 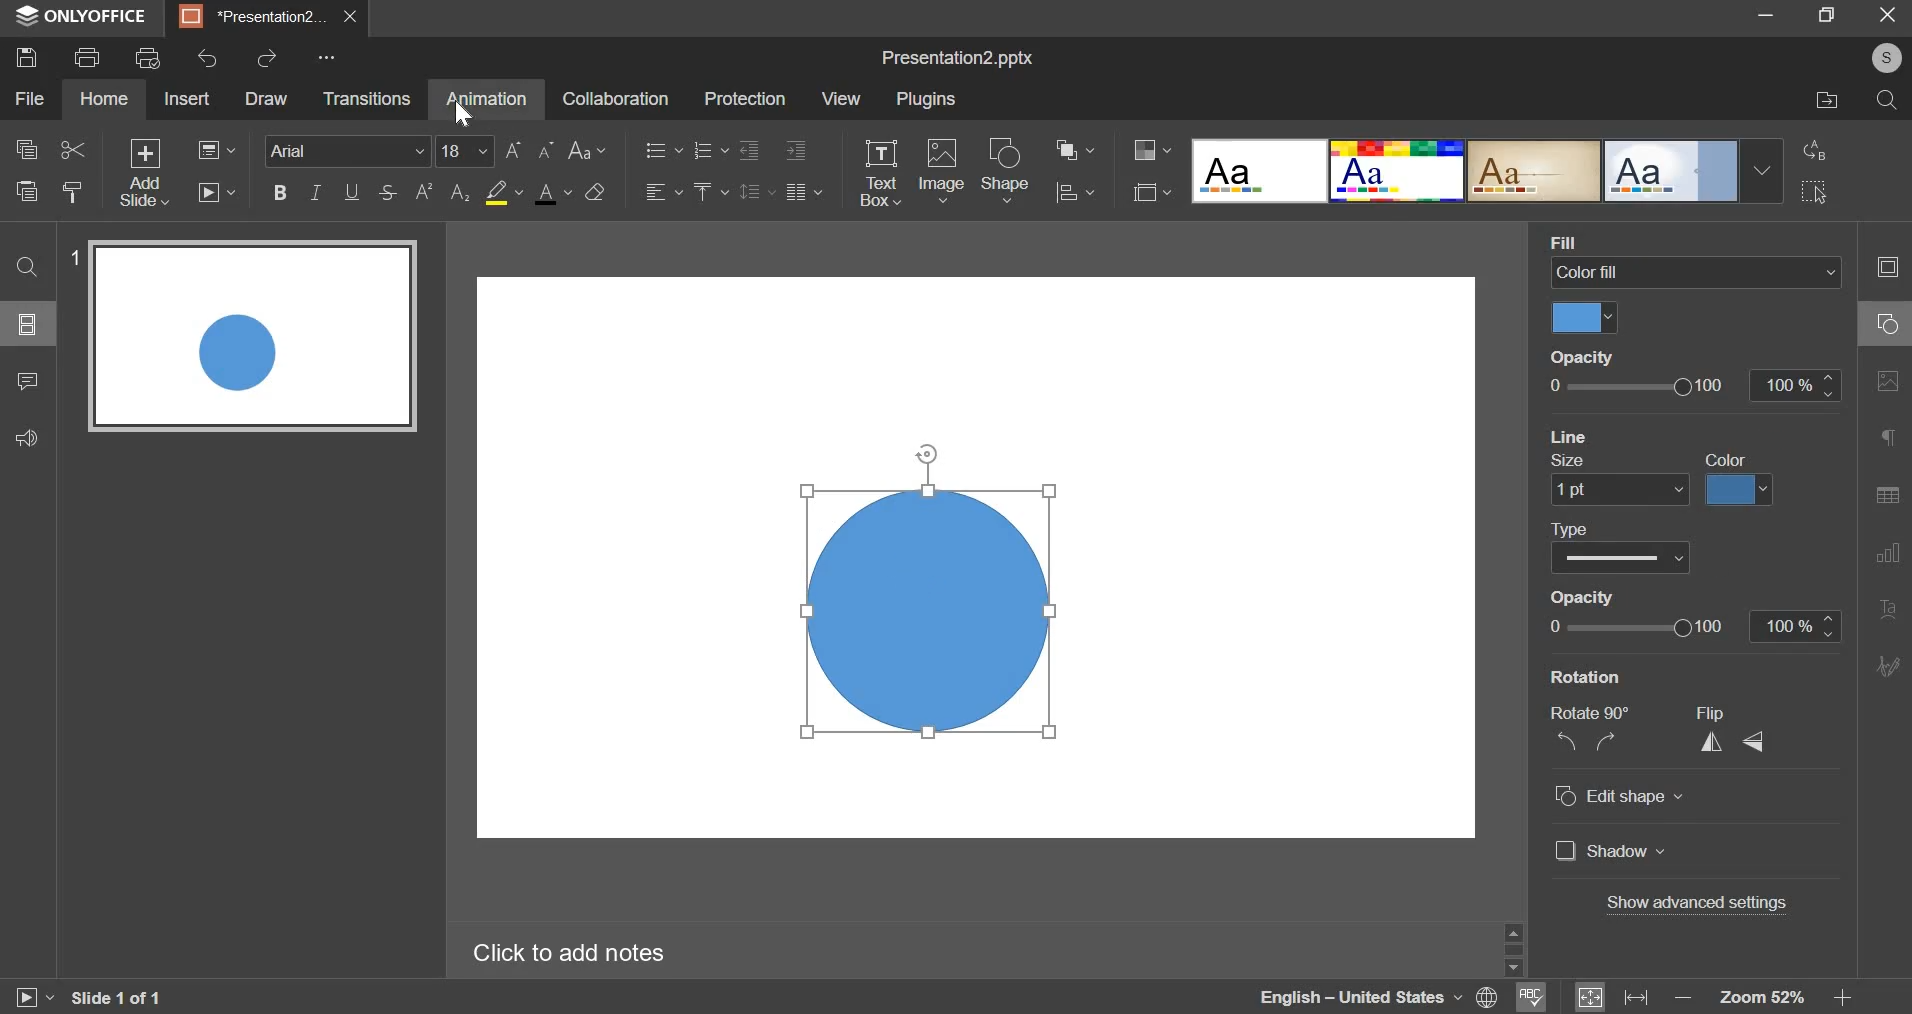 What do you see at coordinates (711, 191) in the screenshot?
I see `vertical alignment` at bounding box center [711, 191].